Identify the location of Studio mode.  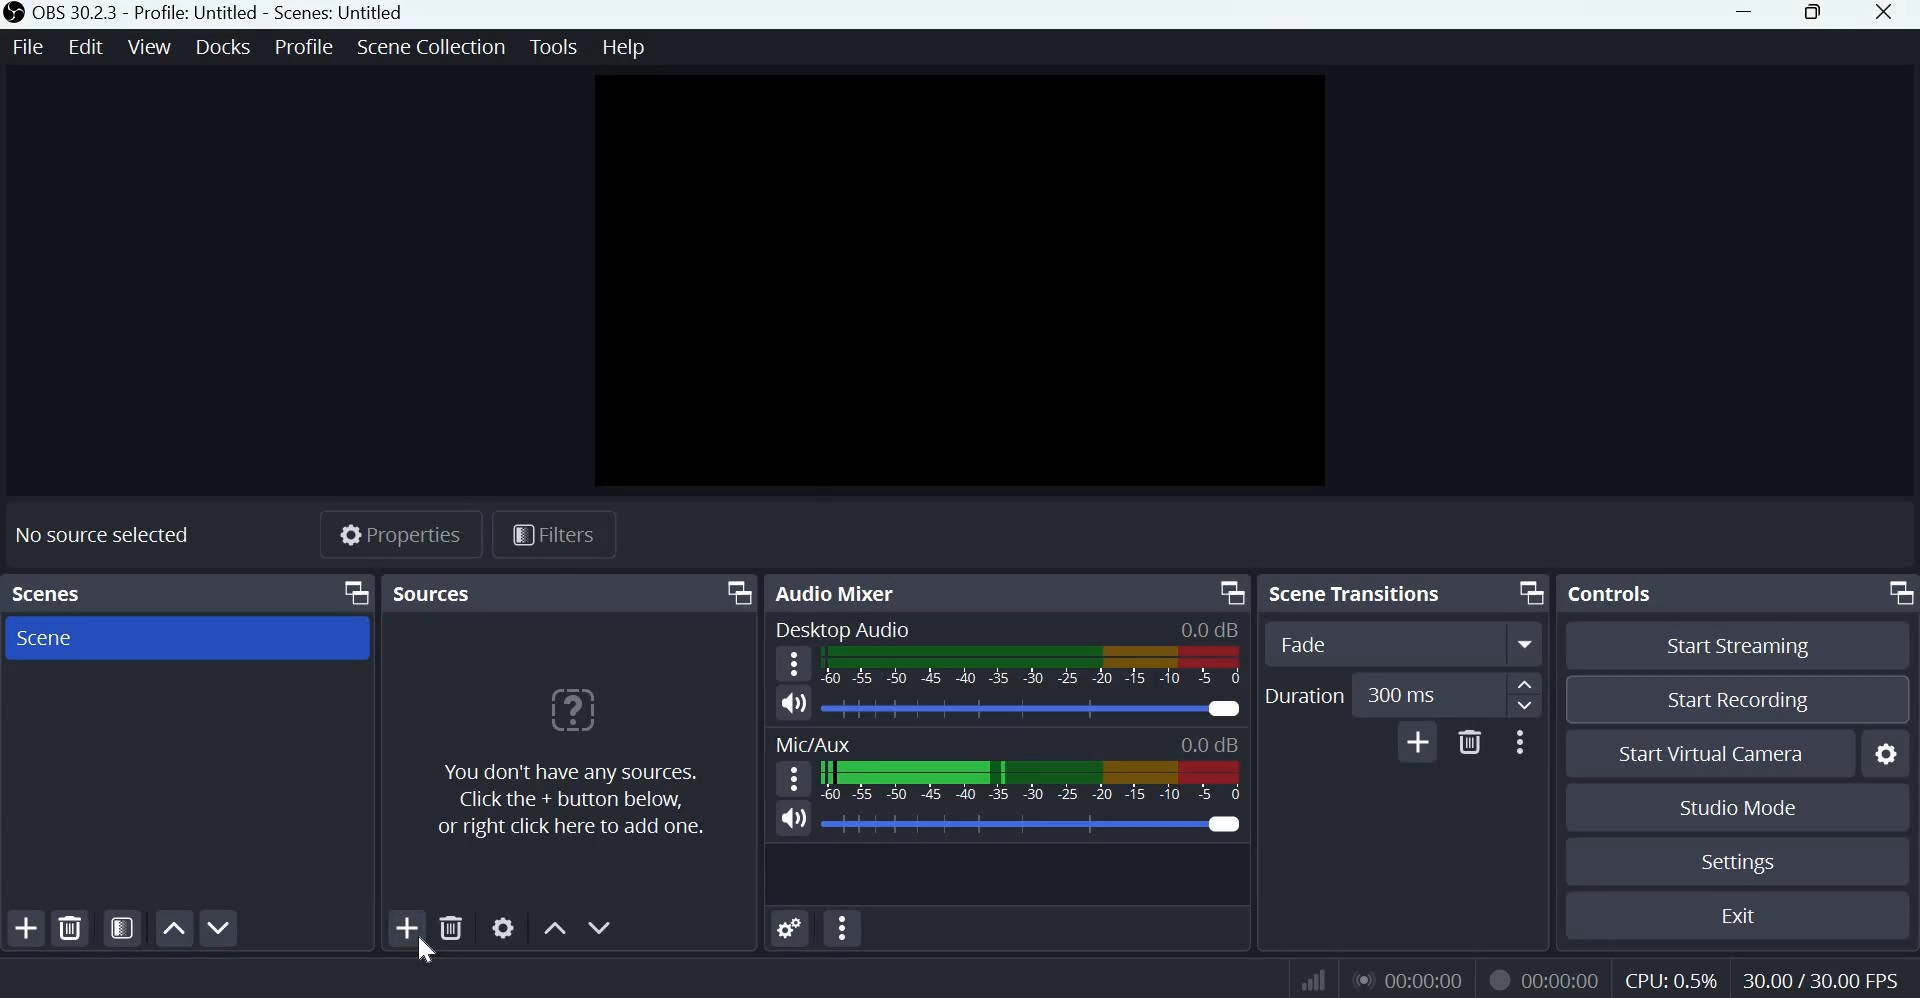
(1739, 806).